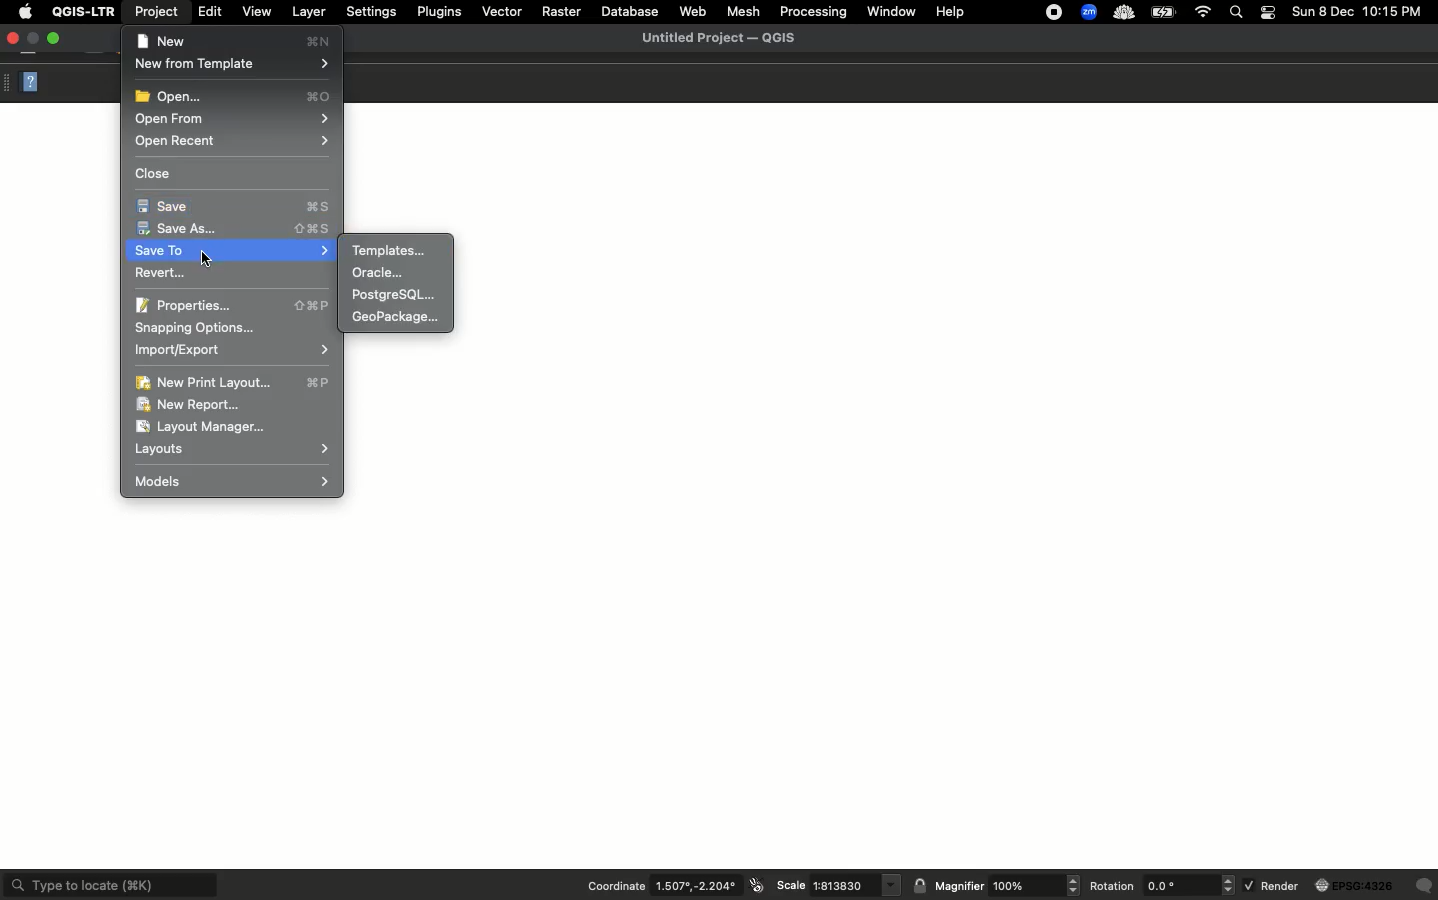 This screenshot has width=1438, height=900. Describe the element at coordinates (237, 39) in the screenshot. I see `New` at that location.